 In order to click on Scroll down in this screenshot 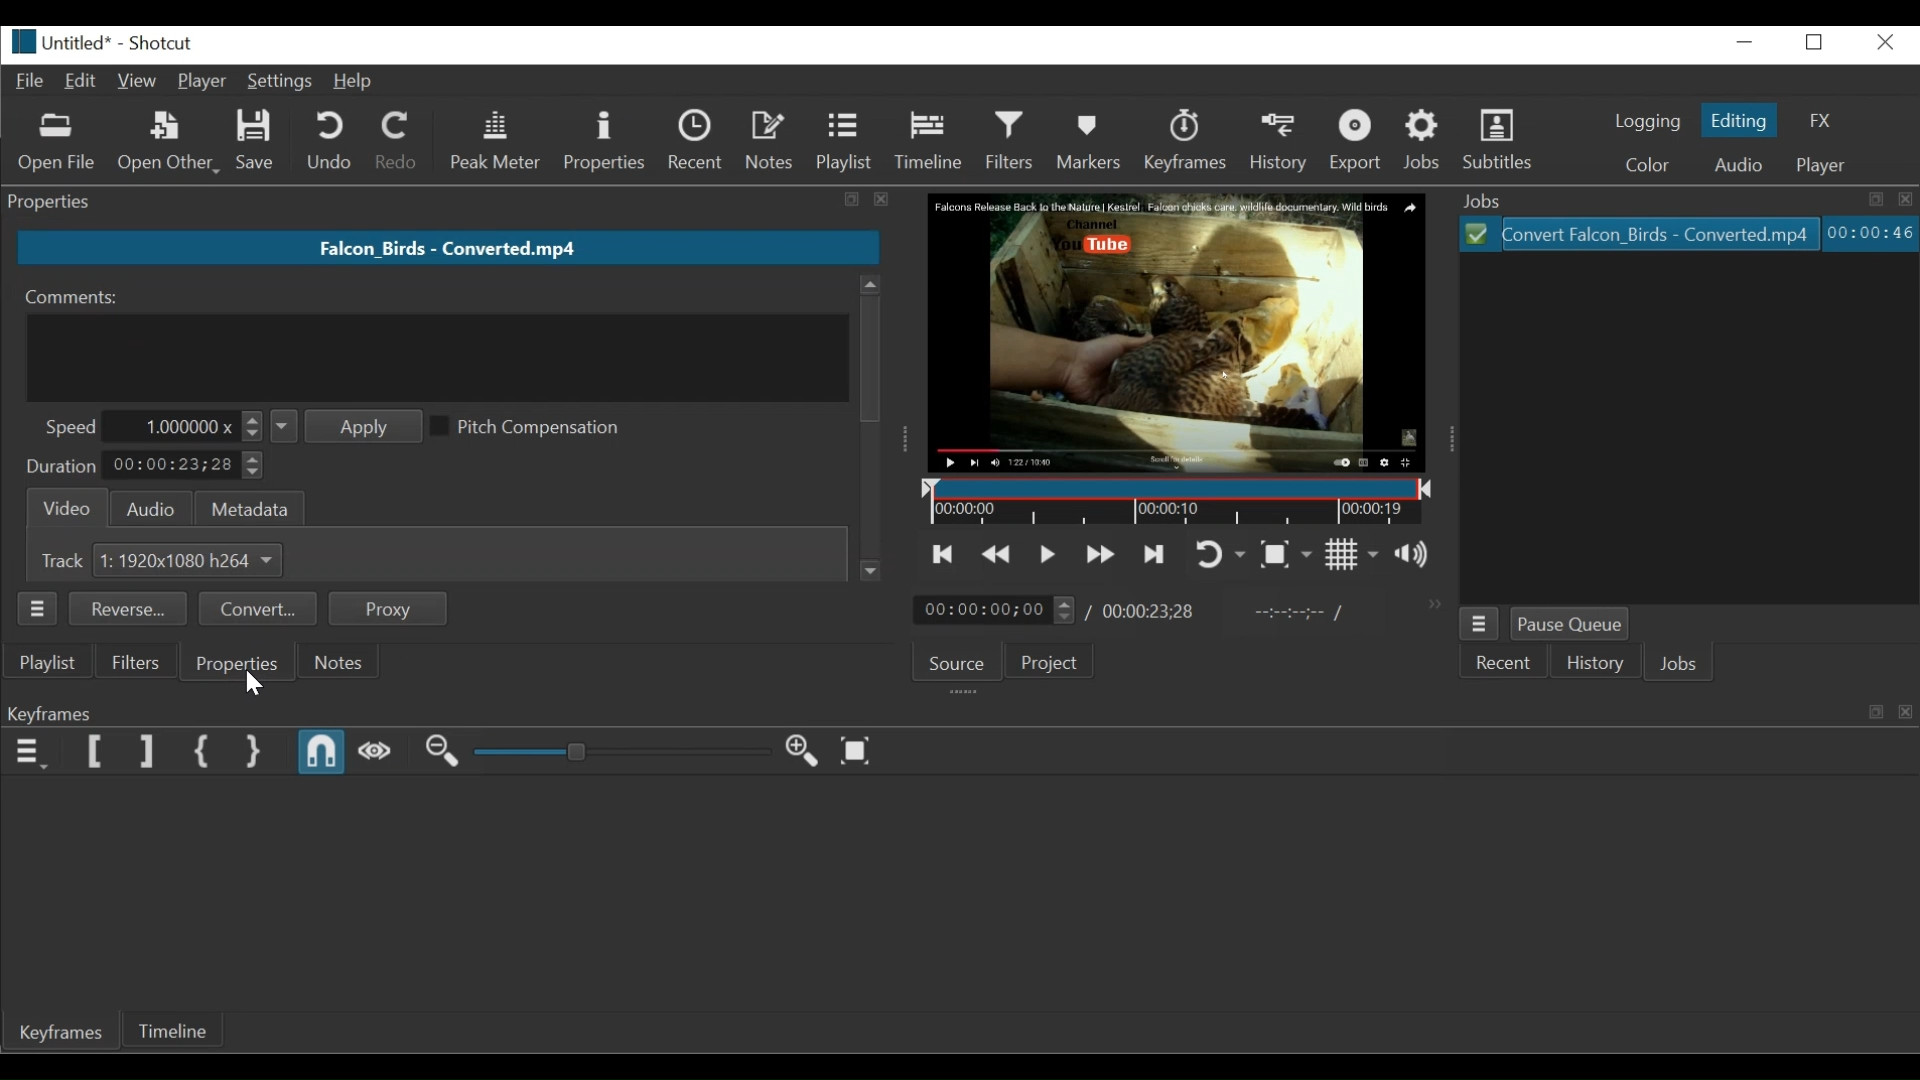, I will do `click(871, 570)`.